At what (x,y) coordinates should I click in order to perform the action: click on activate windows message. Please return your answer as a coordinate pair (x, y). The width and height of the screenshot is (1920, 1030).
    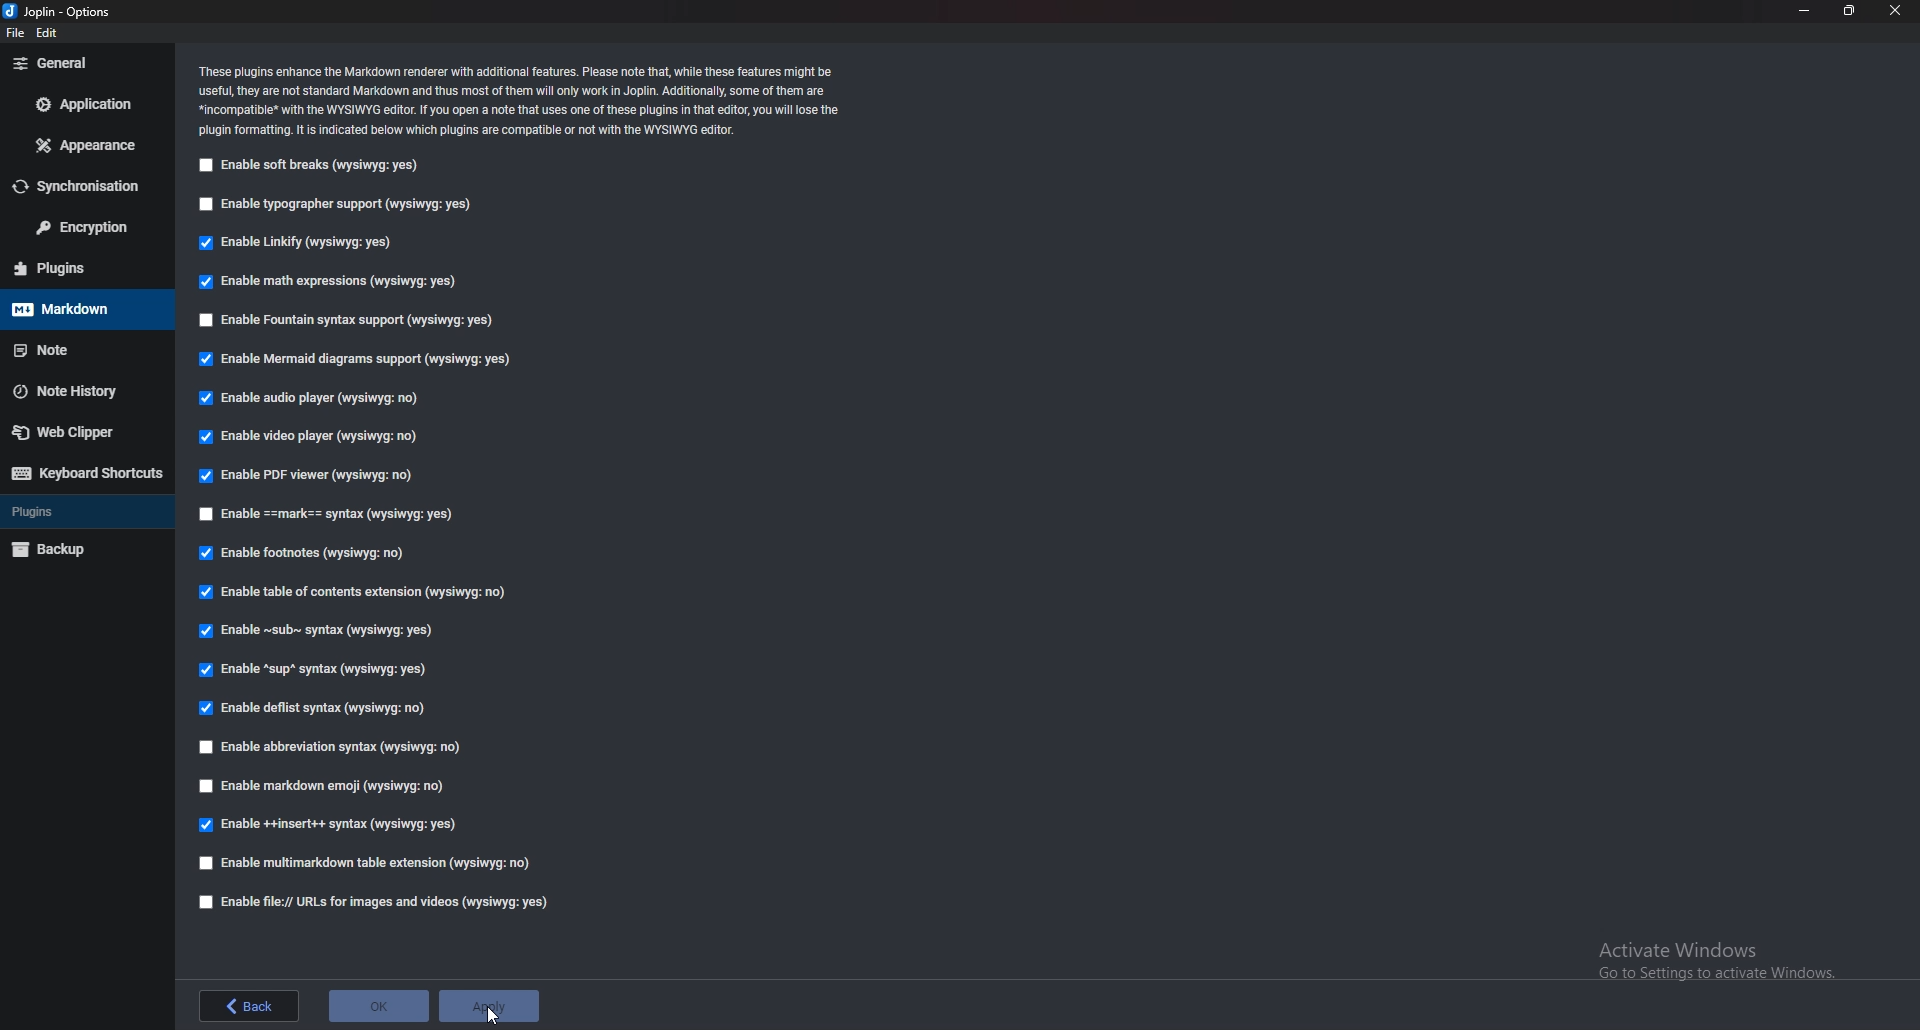
    Looking at the image, I should click on (1714, 953).